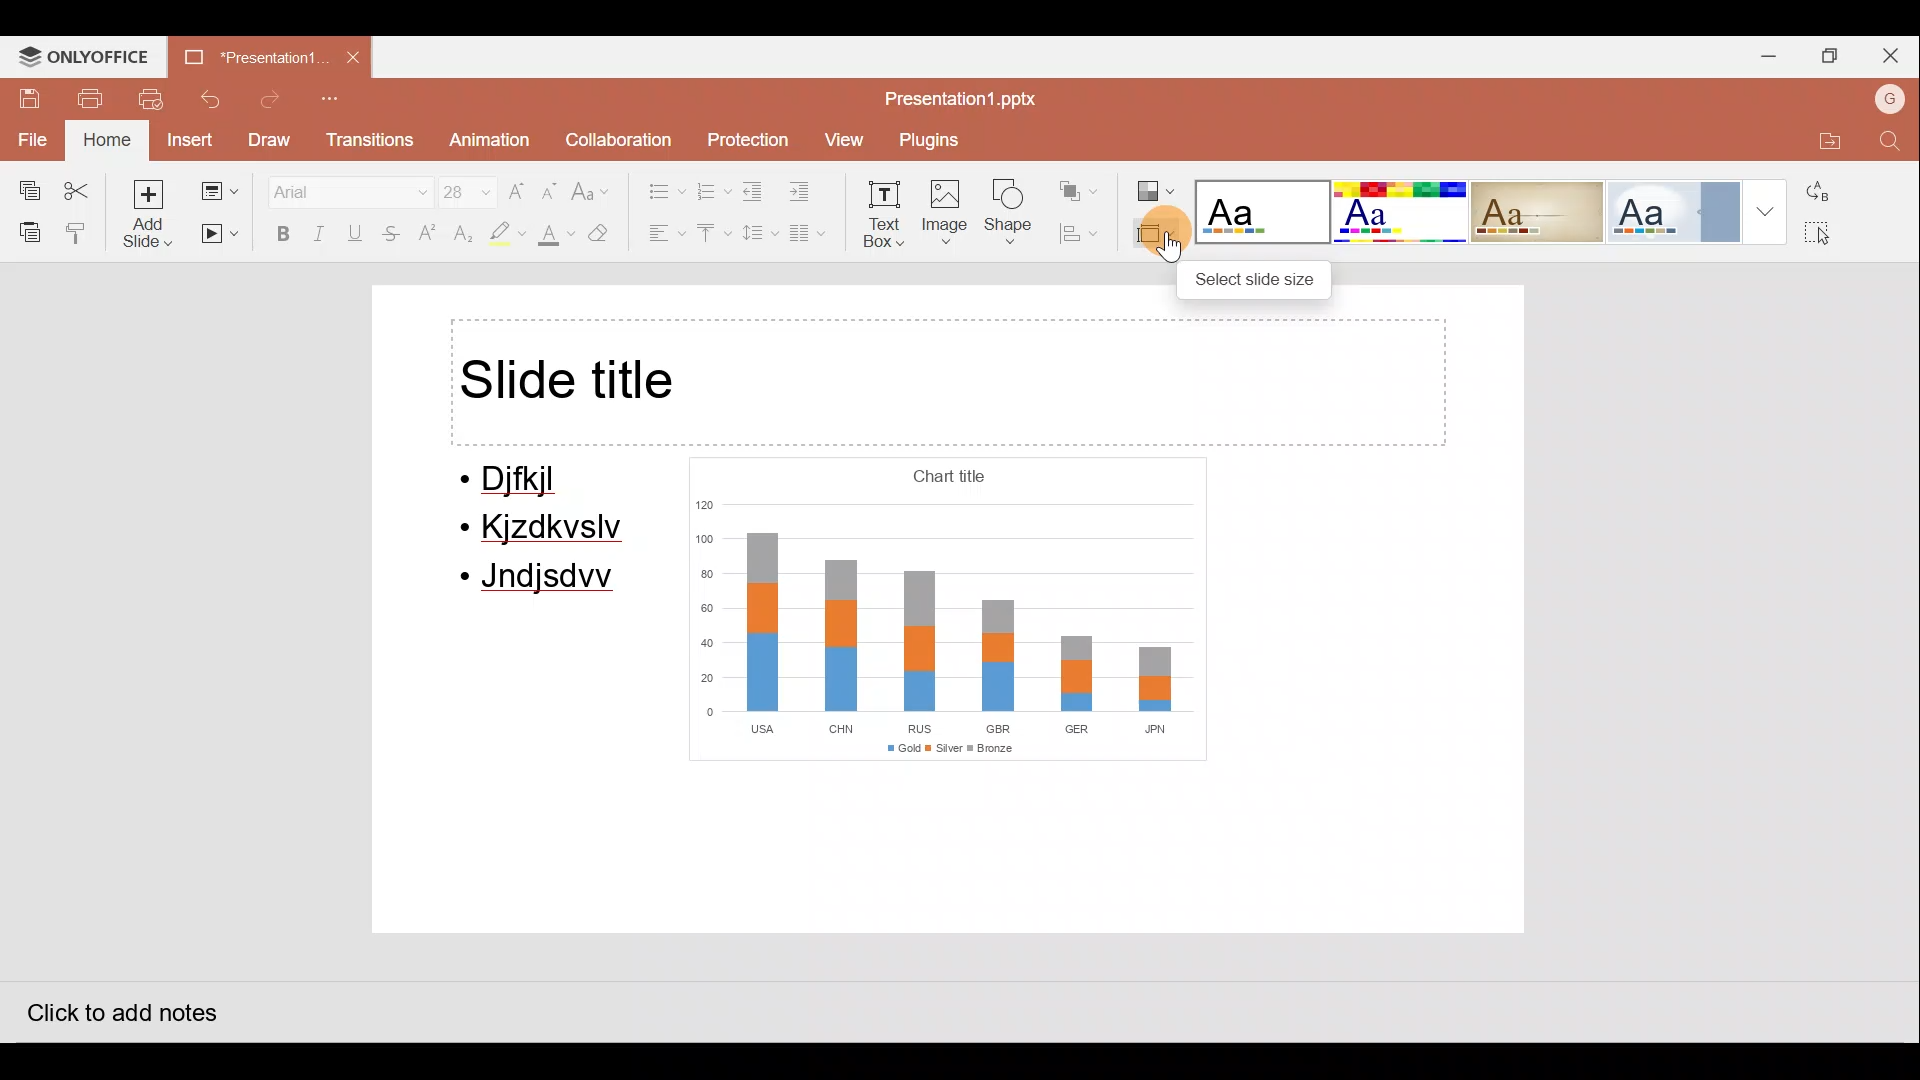  What do you see at coordinates (1823, 136) in the screenshot?
I see `Open file location` at bounding box center [1823, 136].